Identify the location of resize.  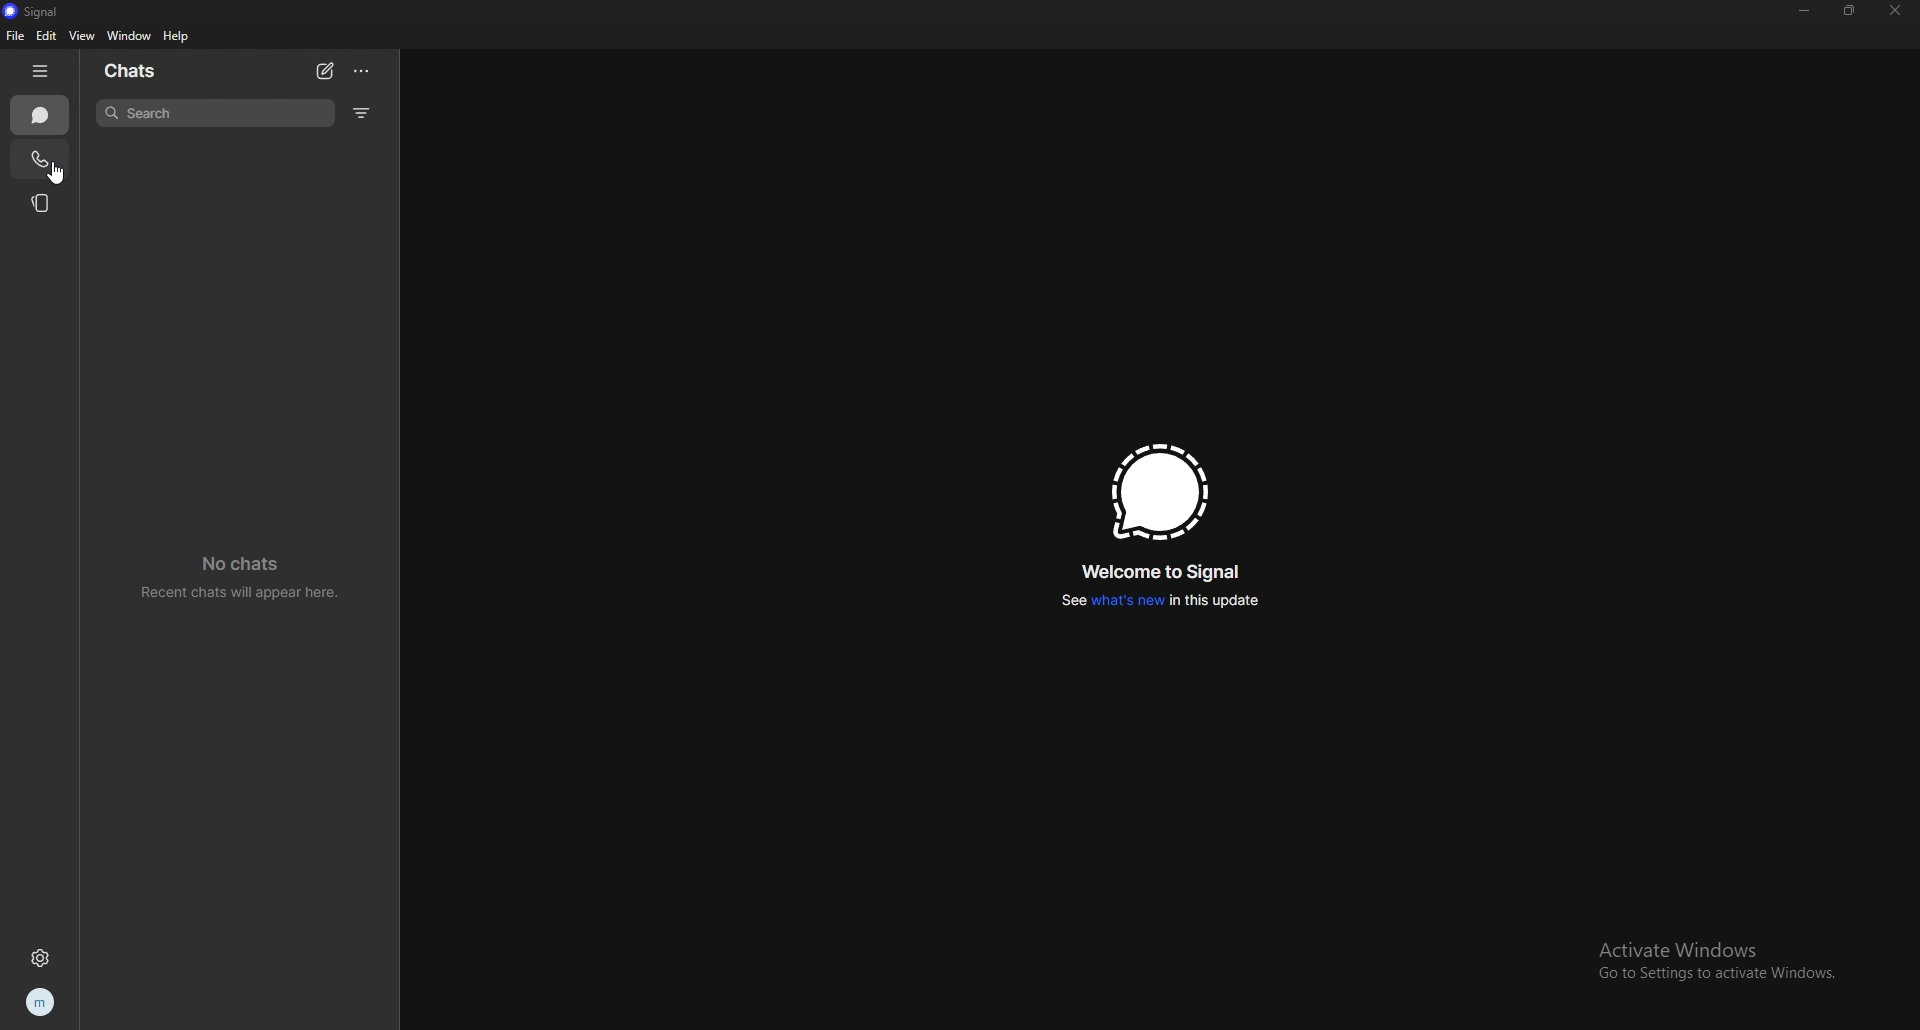
(1851, 10).